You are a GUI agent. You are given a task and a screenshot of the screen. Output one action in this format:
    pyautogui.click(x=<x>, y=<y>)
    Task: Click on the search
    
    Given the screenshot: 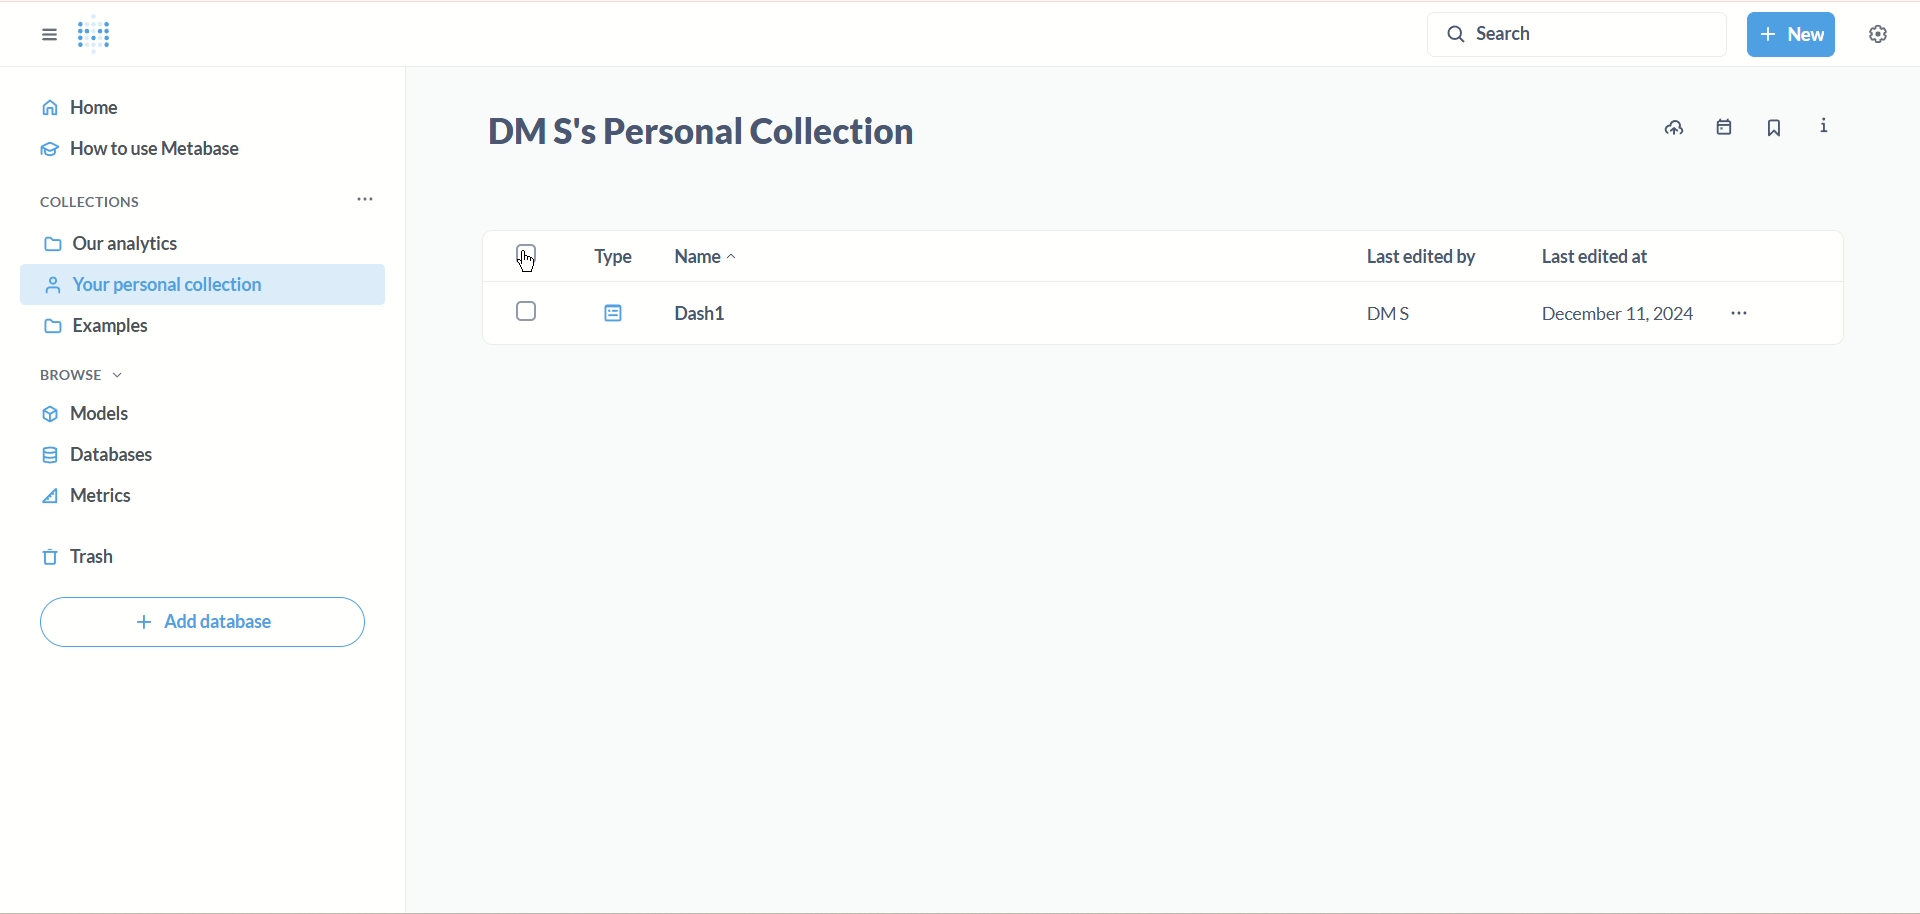 What is the action you would take?
    pyautogui.click(x=1577, y=34)
    